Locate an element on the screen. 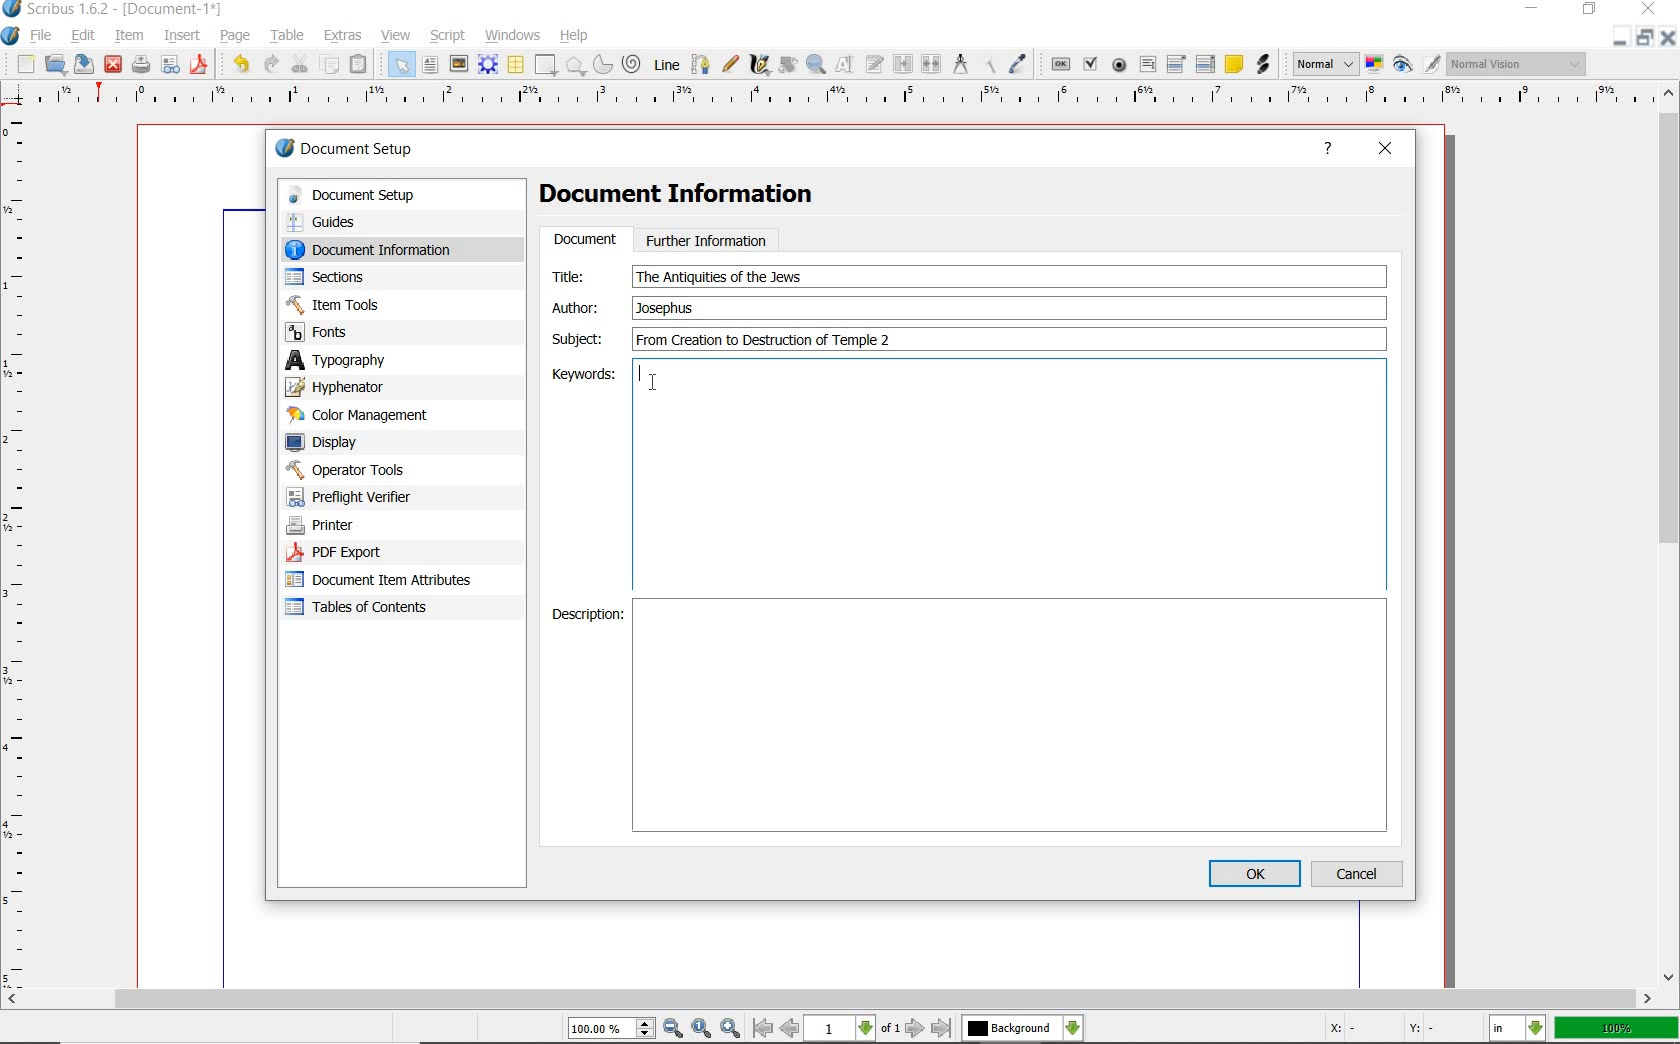 Image resolution: width=1680 pixels, height=1044 pixels. PDF Export is located at coordinates (370, 552).